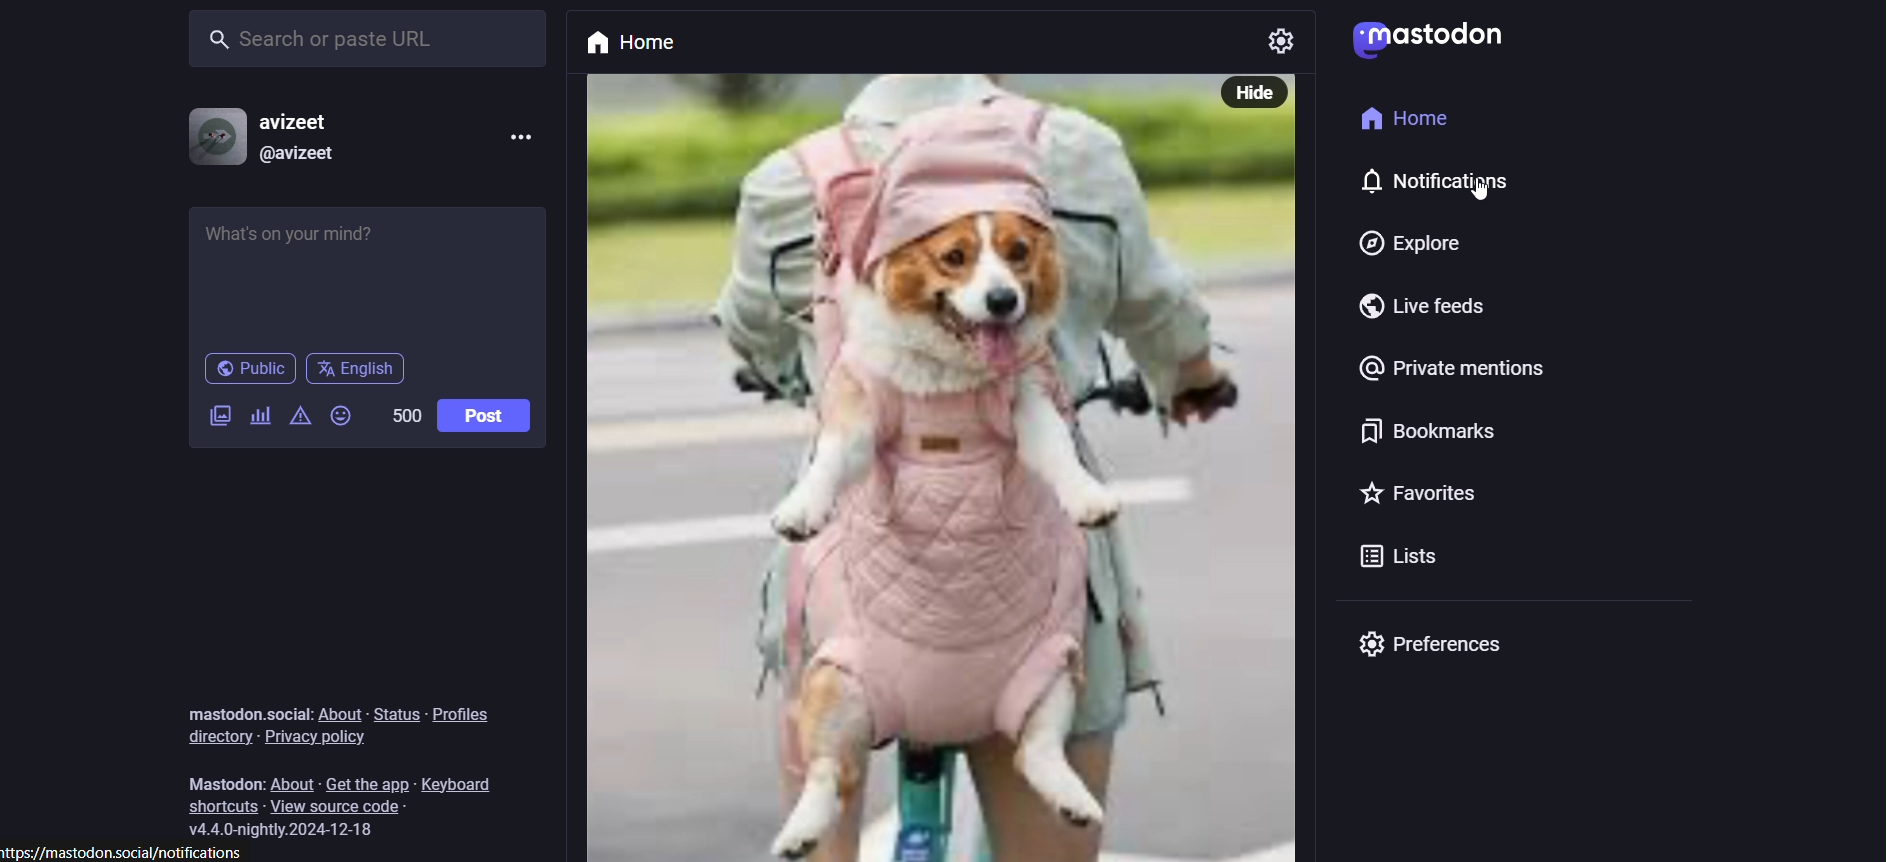 This screenshot has height=862, width=1886. What do you see at coordinates (1446, 377) in the screenshot?
I see `private mentions` at bounding box center [1446, 377].